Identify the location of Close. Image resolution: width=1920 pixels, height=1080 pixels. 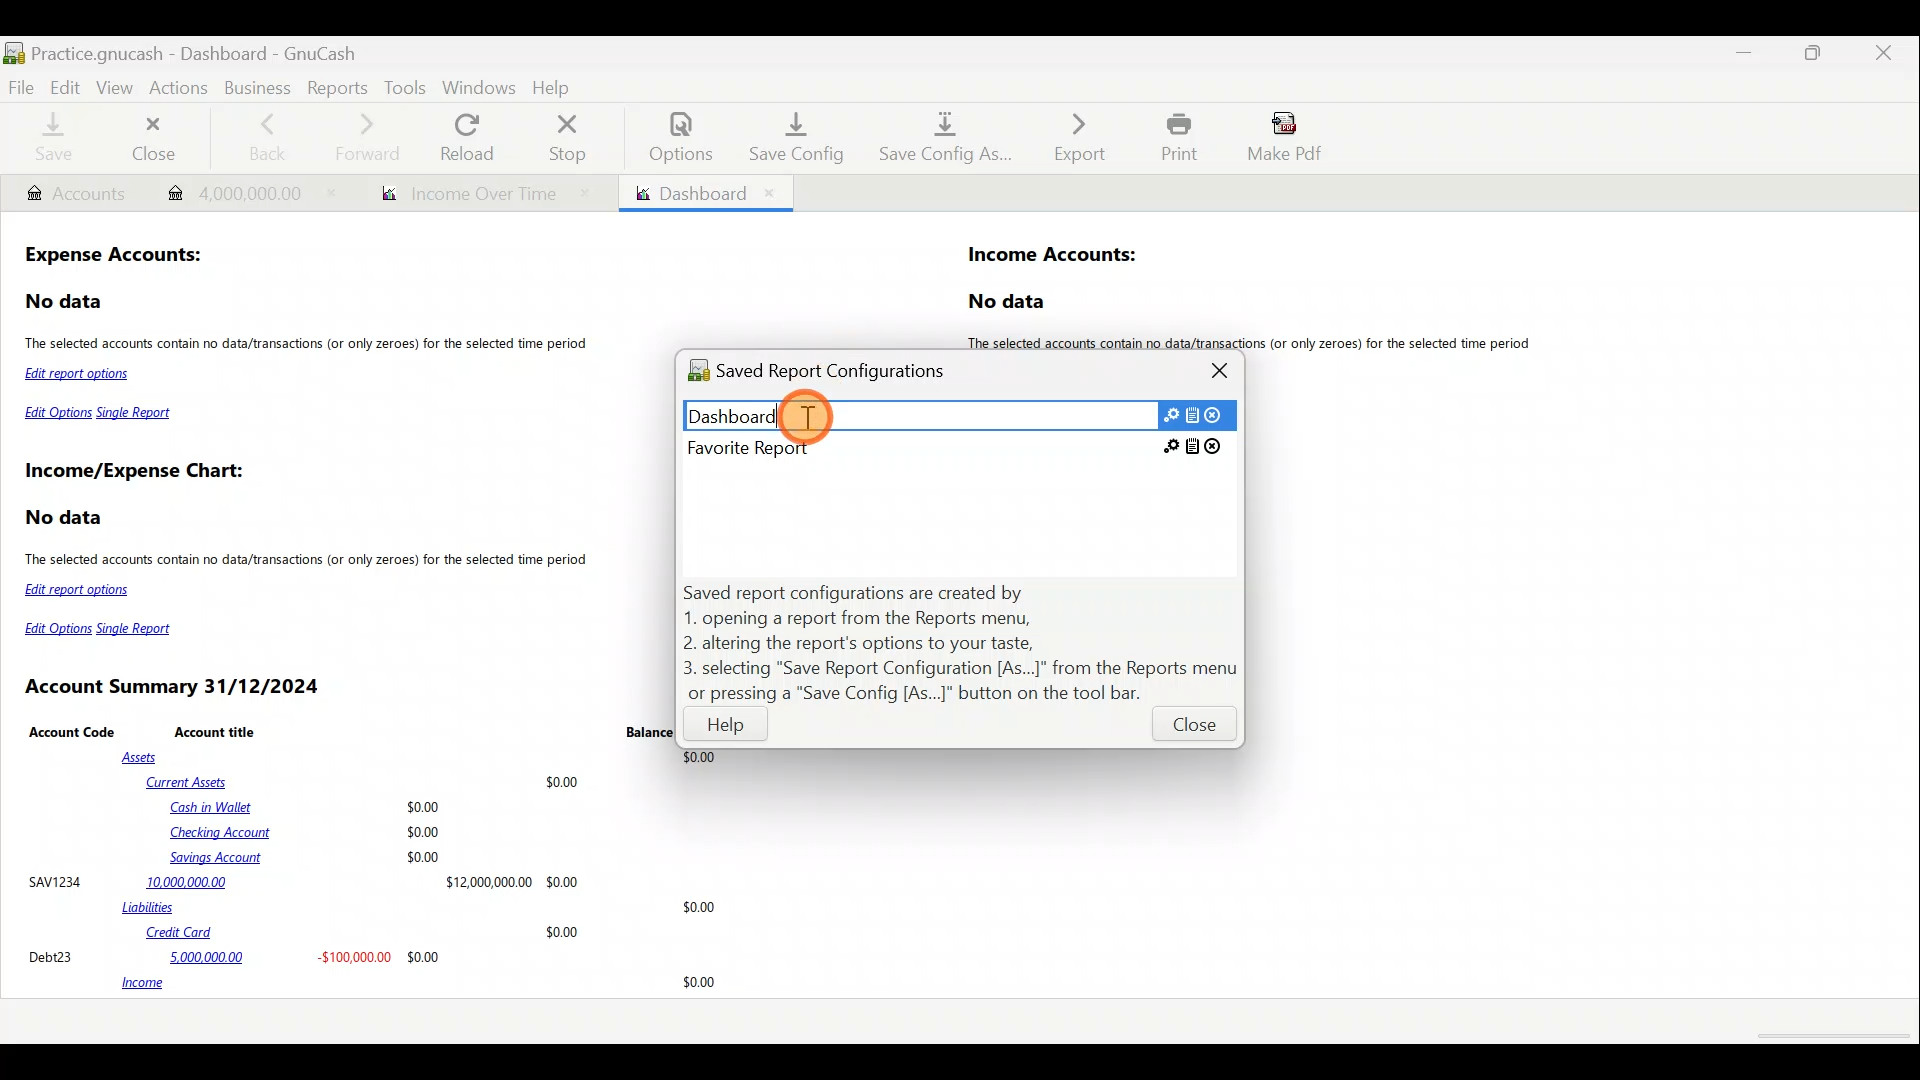
(158, 138).